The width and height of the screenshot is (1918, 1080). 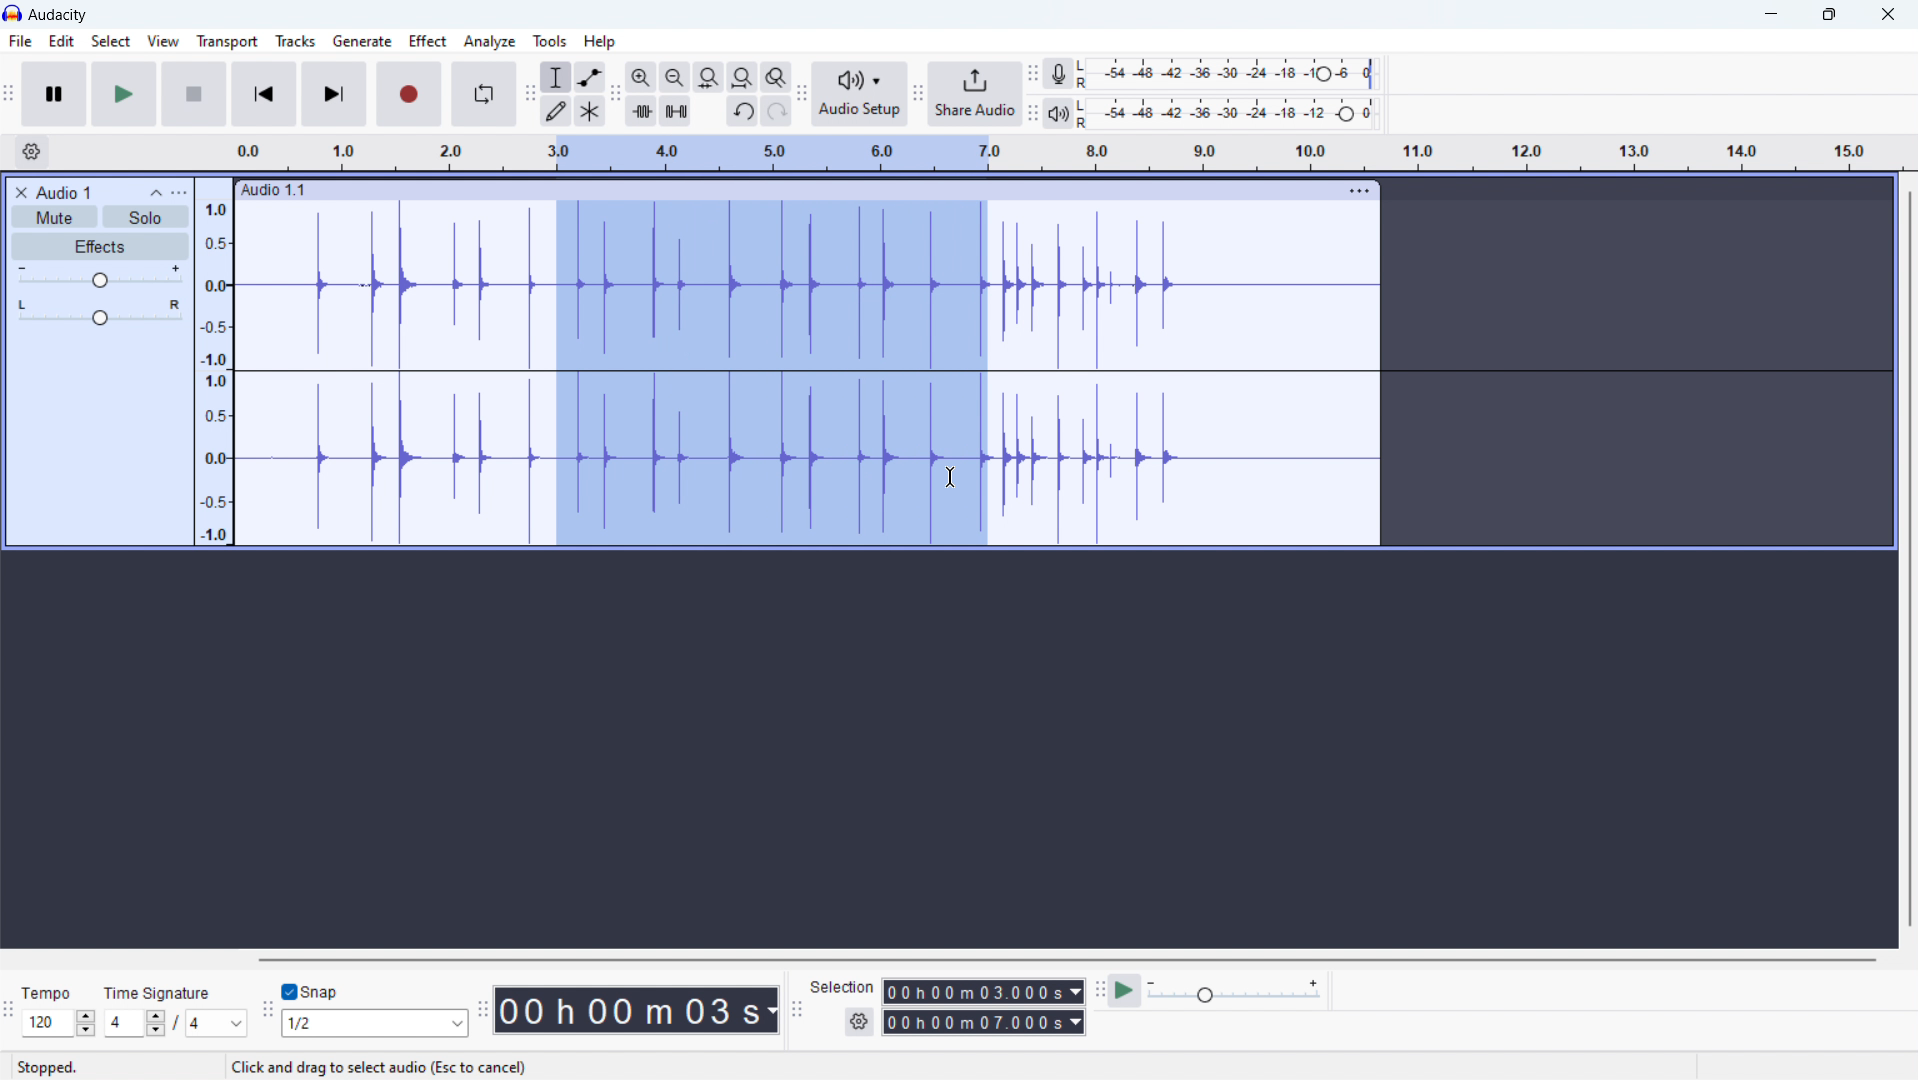 What do you see at coordinates (54, 95) in the screenshot?
I see `pause` at bounding box center [54, 95].